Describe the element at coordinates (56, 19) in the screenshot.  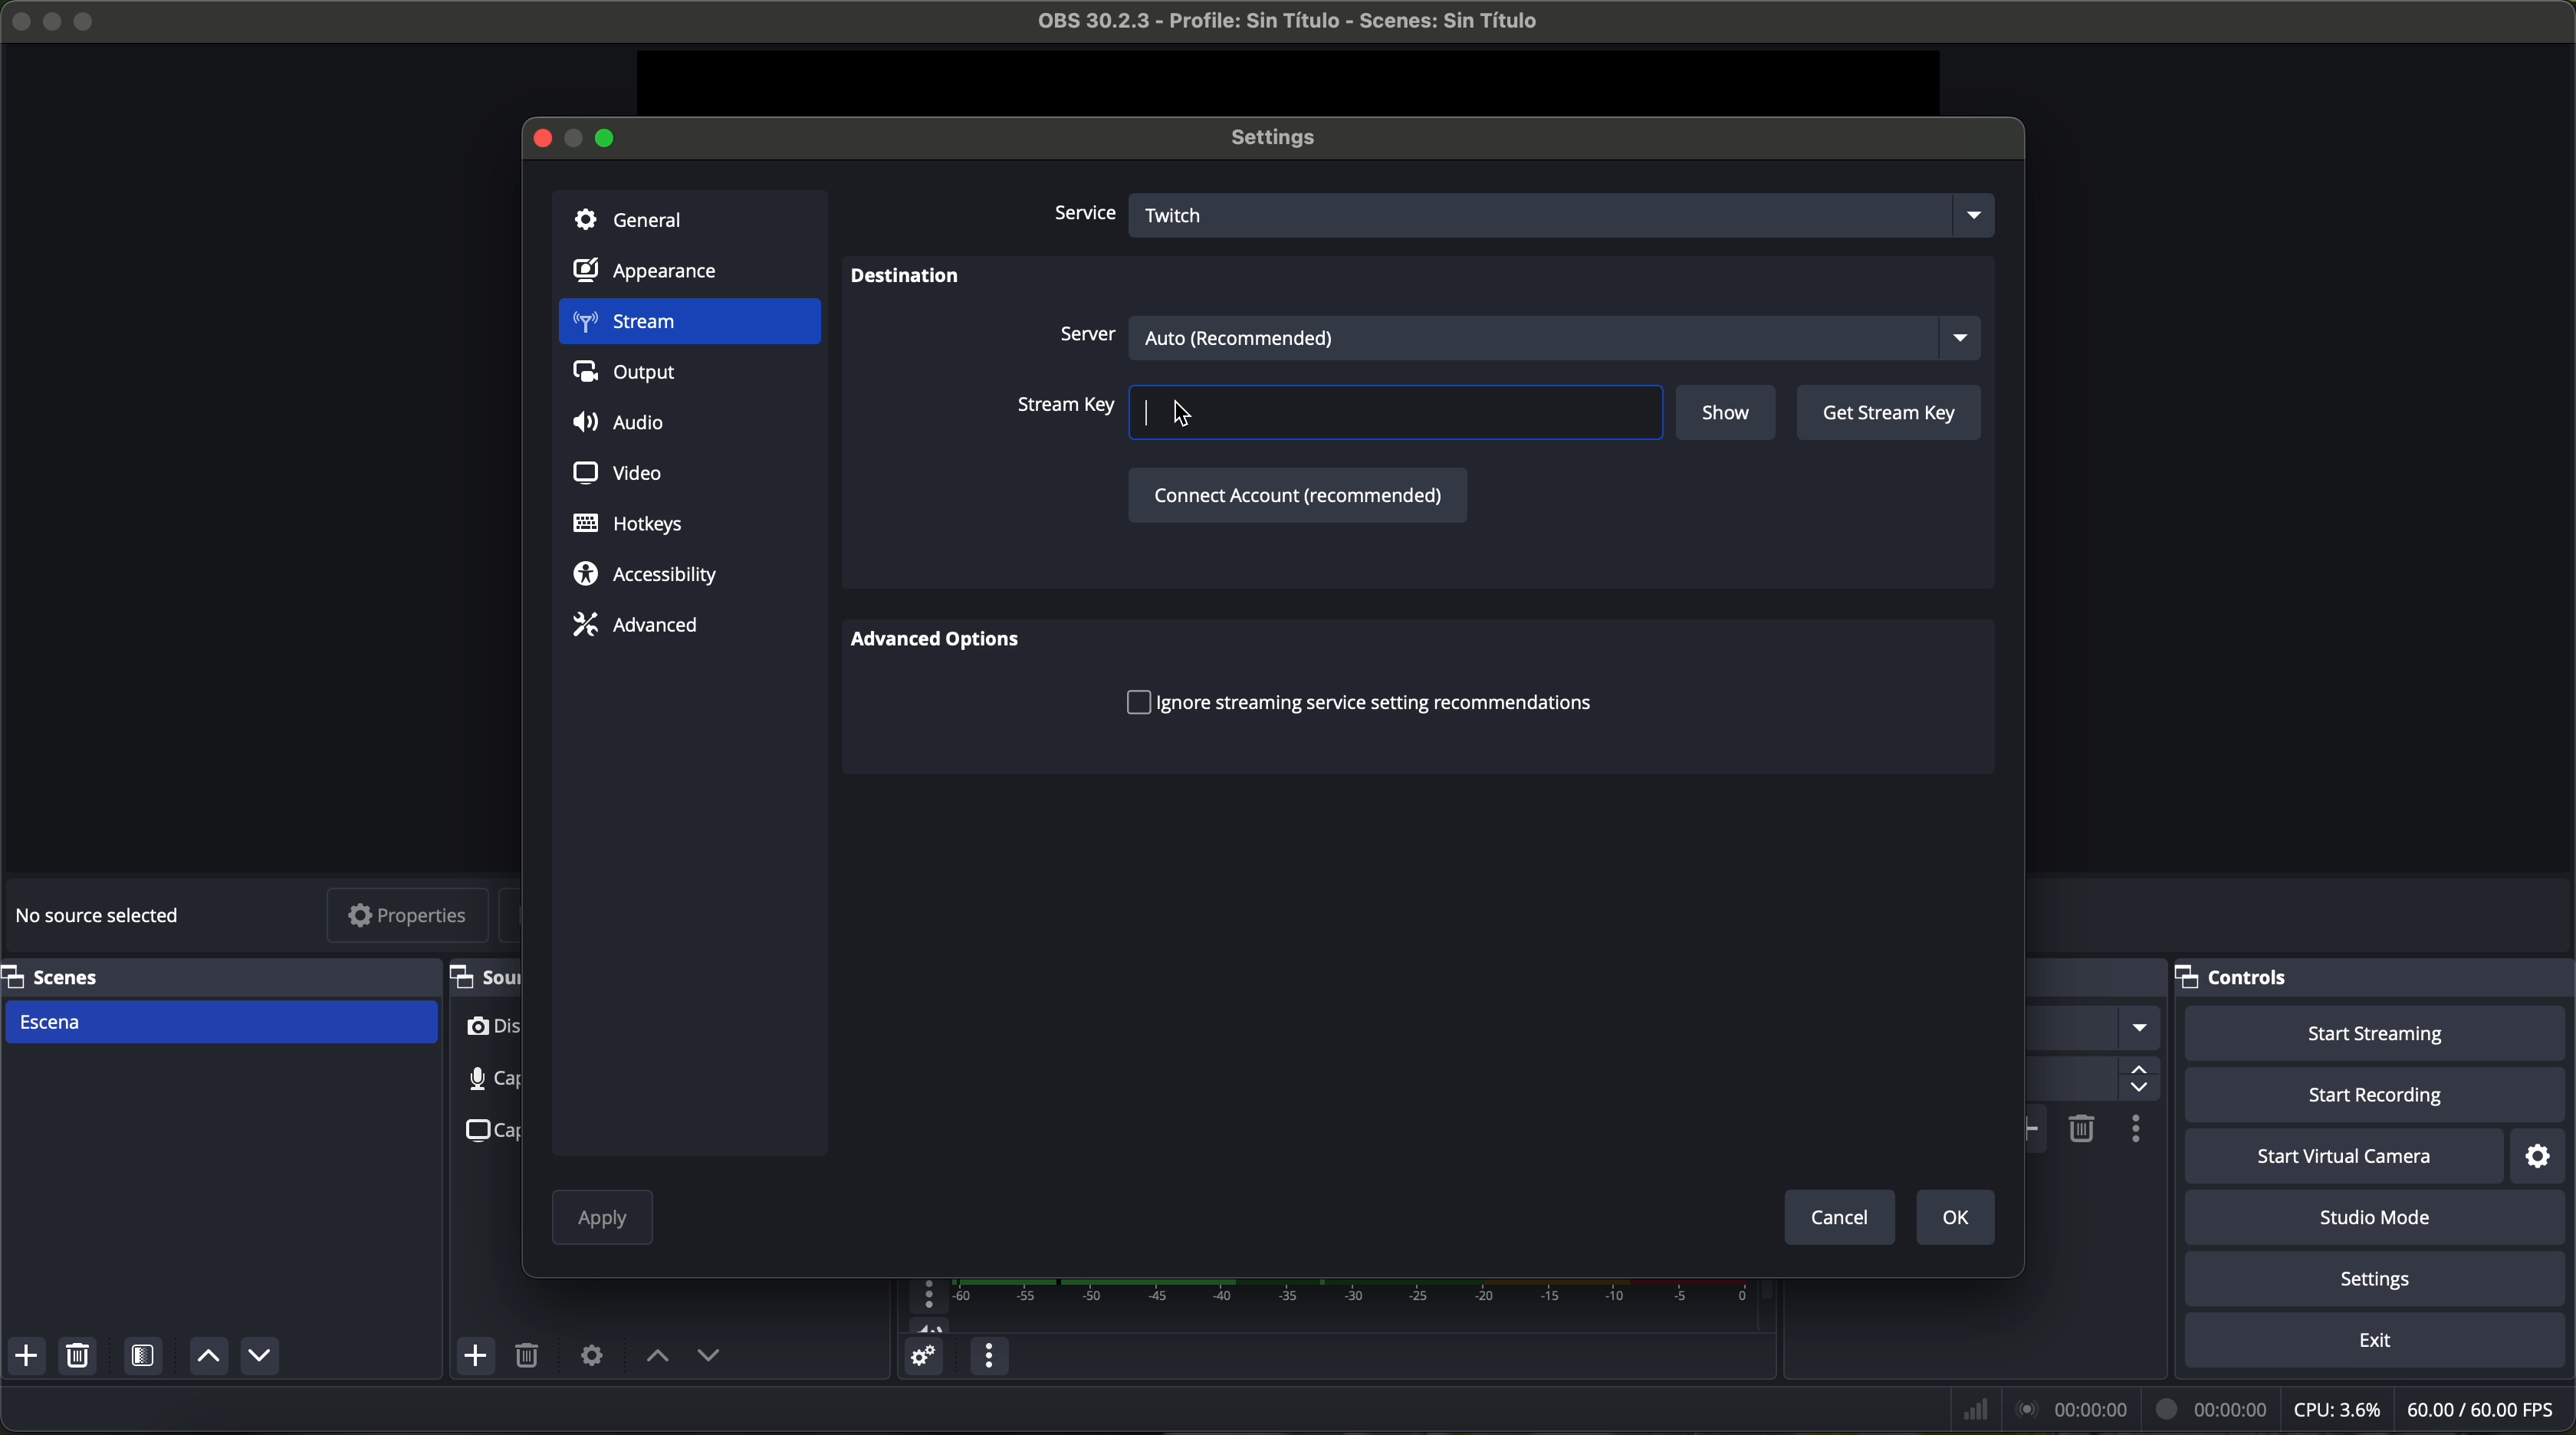
I see `minimize OBS Studio` at that location.